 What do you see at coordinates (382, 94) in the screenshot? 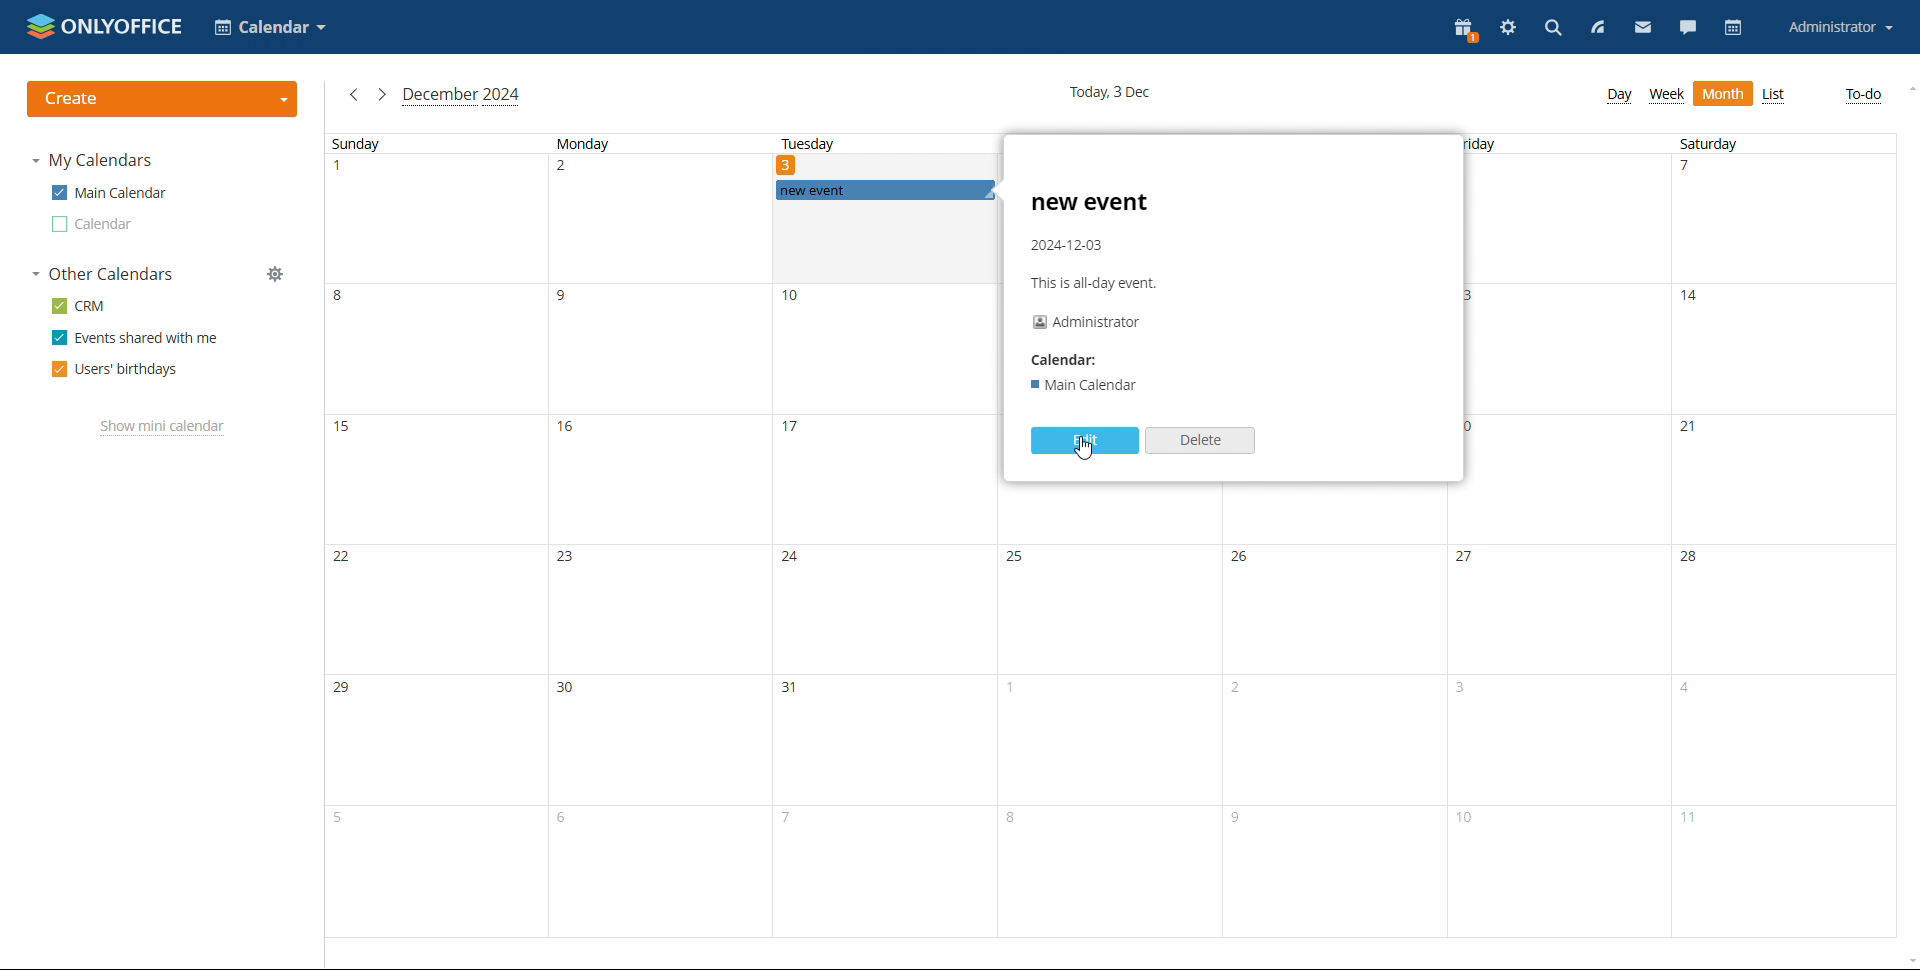
I see `next month` at bounding box center [382, 94].